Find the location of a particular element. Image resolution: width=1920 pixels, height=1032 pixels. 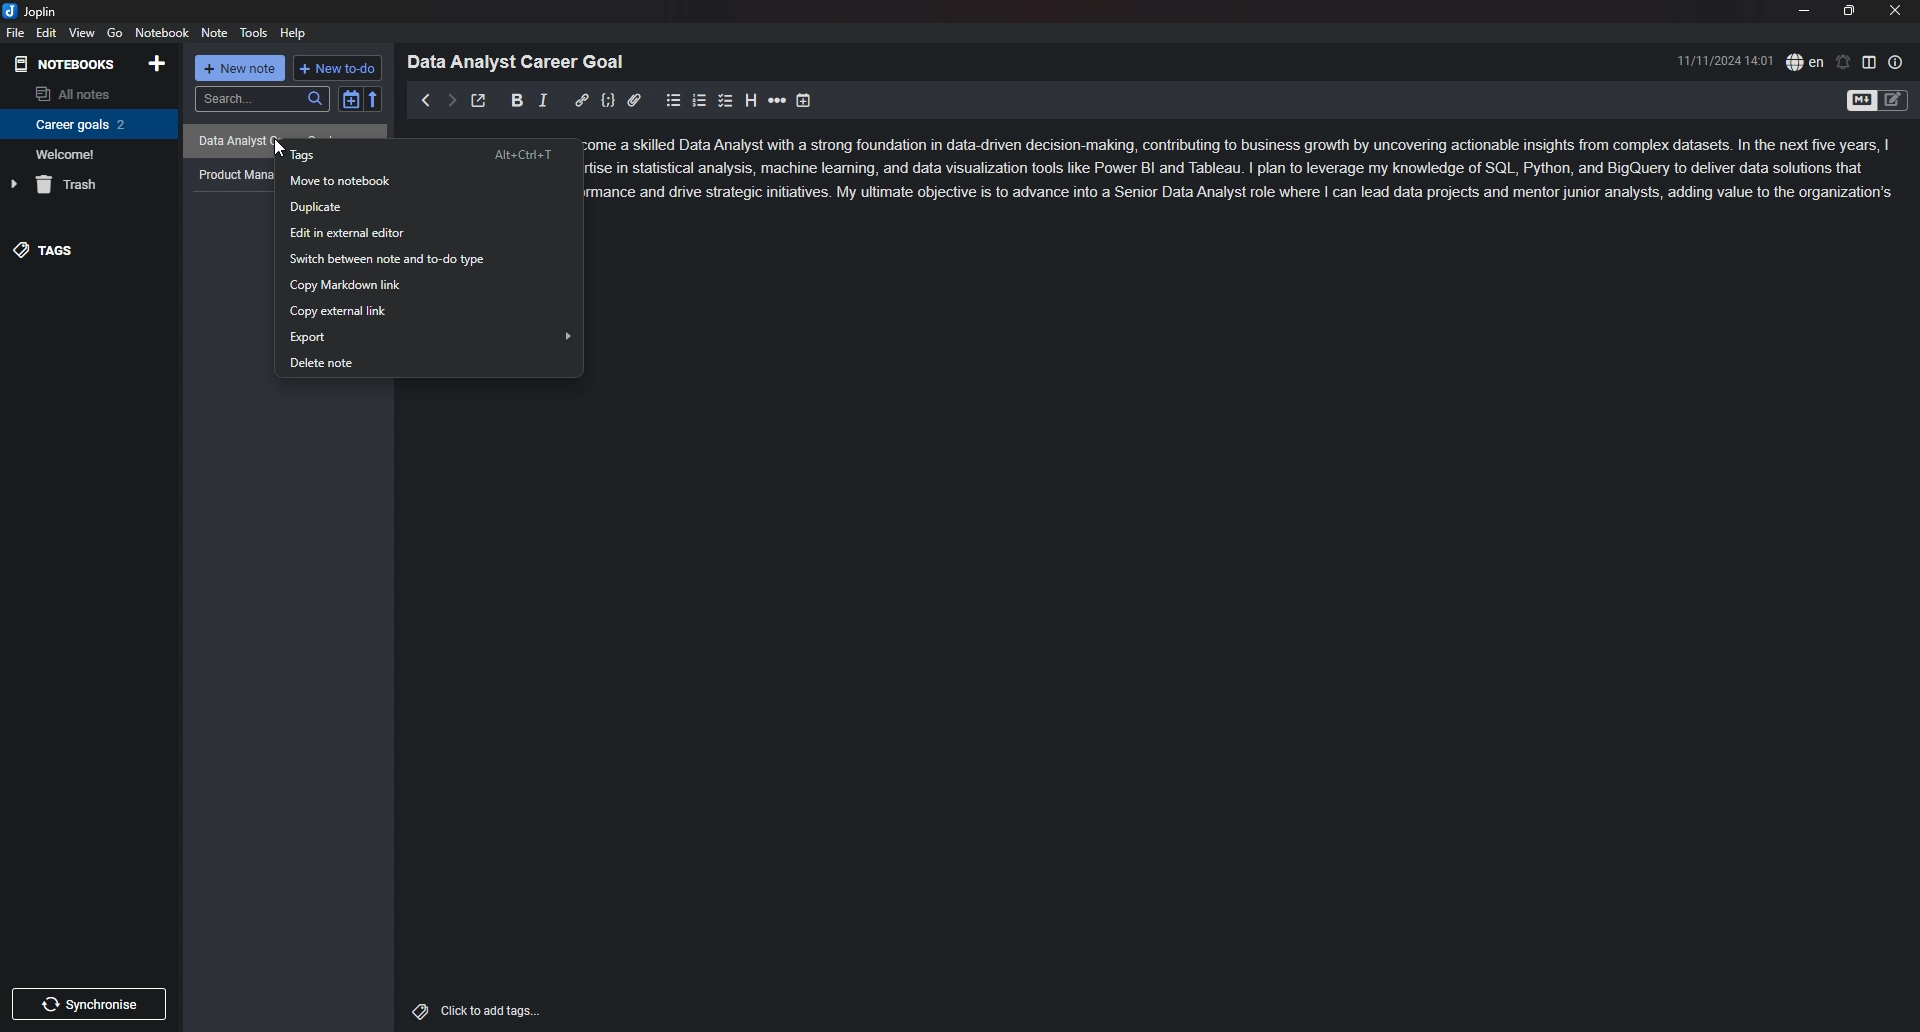

Click to add tags... is located at coordinates (490, 1011).